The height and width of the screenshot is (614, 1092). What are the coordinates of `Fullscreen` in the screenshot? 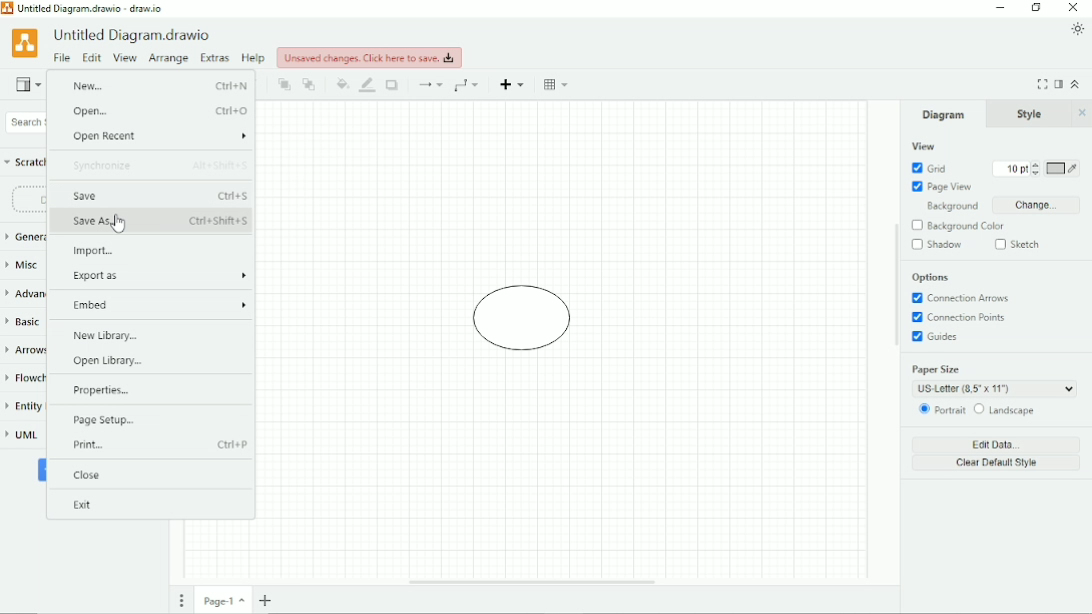 It's located at (1042, 84).